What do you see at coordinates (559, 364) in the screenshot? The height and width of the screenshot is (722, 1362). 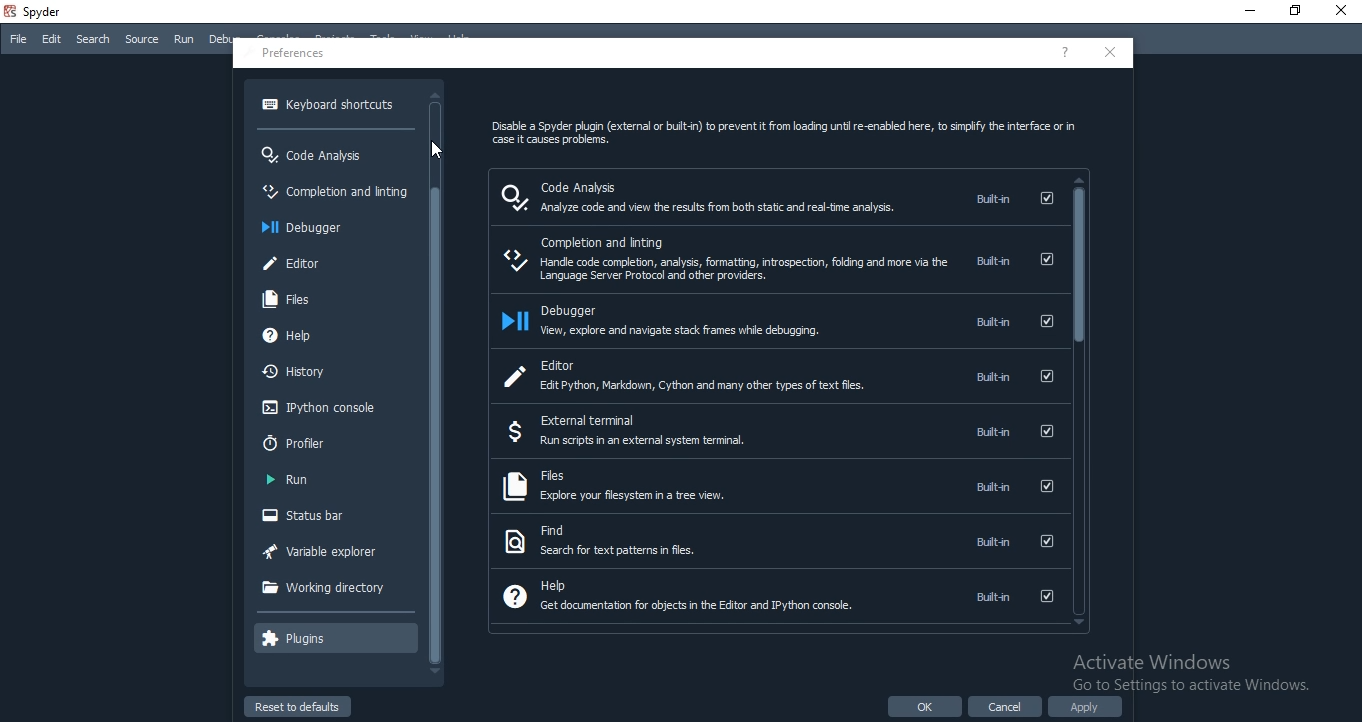 I see `Editor` at bounding box center [559, 364].